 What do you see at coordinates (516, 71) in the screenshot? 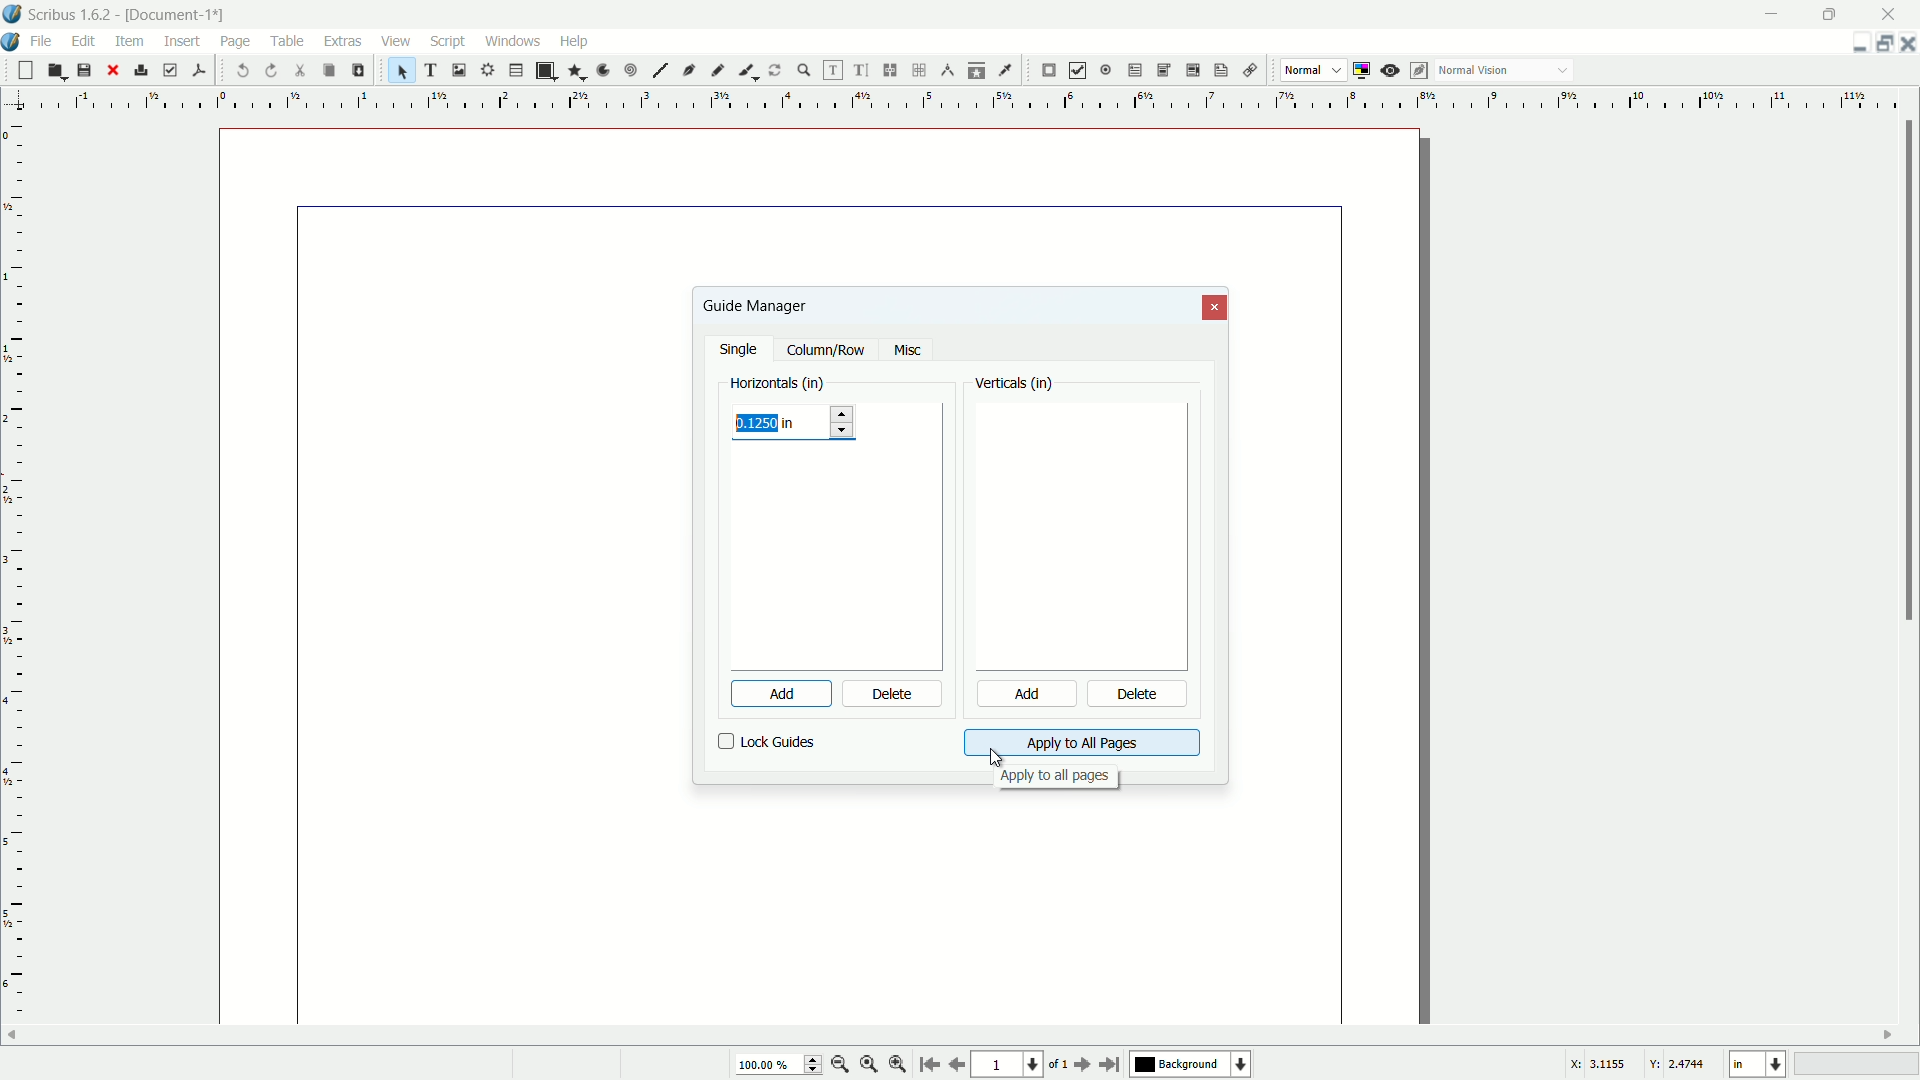
I see `table` at bounding box center [516, 71].